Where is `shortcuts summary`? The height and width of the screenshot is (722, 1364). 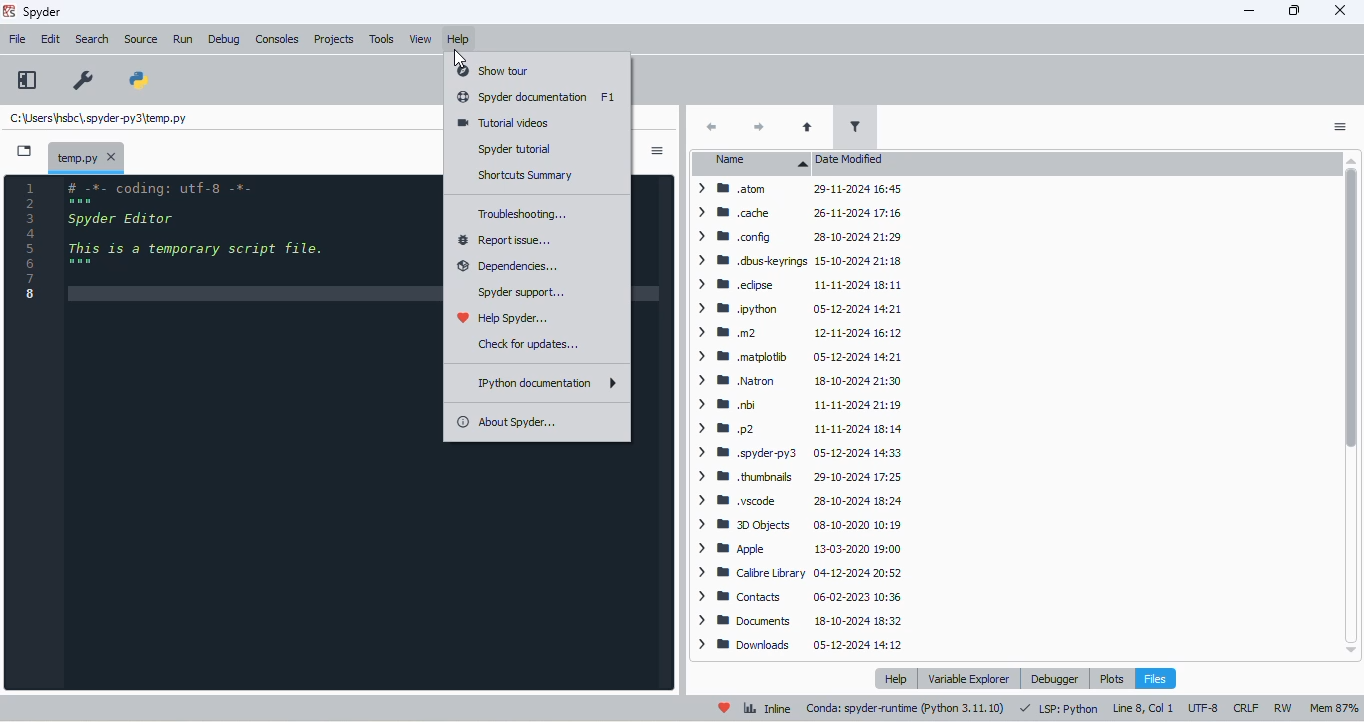 shortcuts summary is located at coordinates (524, 175).